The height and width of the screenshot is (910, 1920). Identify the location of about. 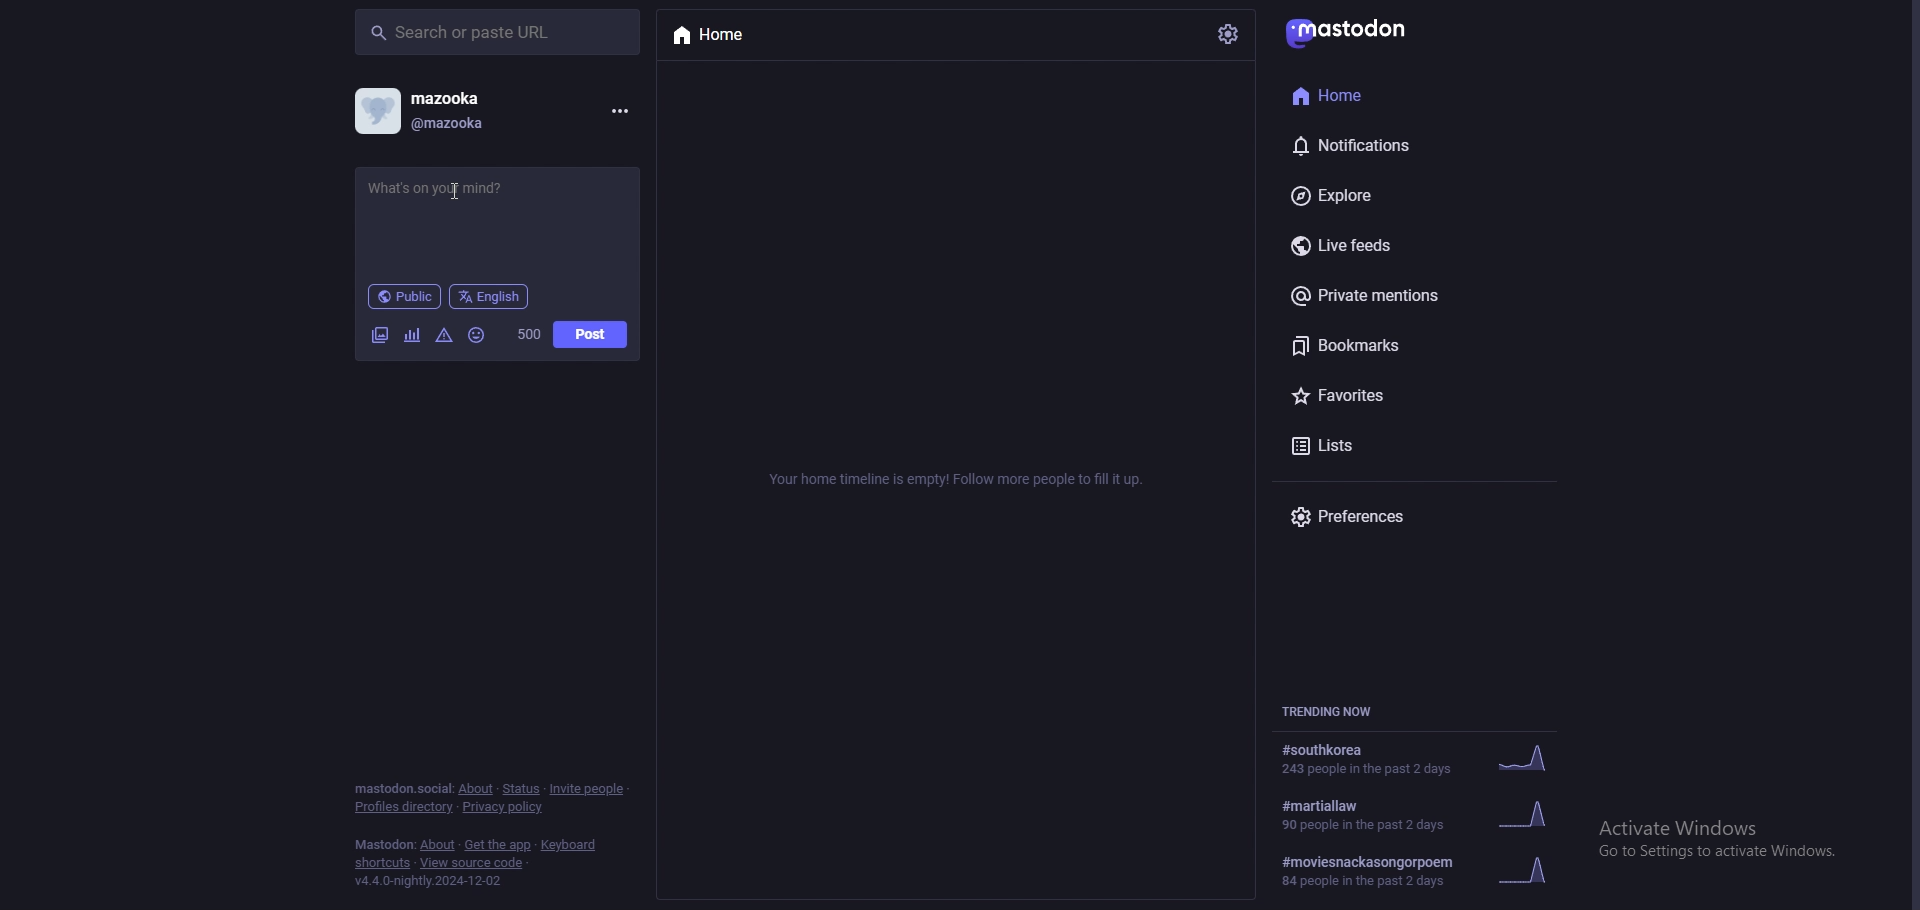
(438, 846).